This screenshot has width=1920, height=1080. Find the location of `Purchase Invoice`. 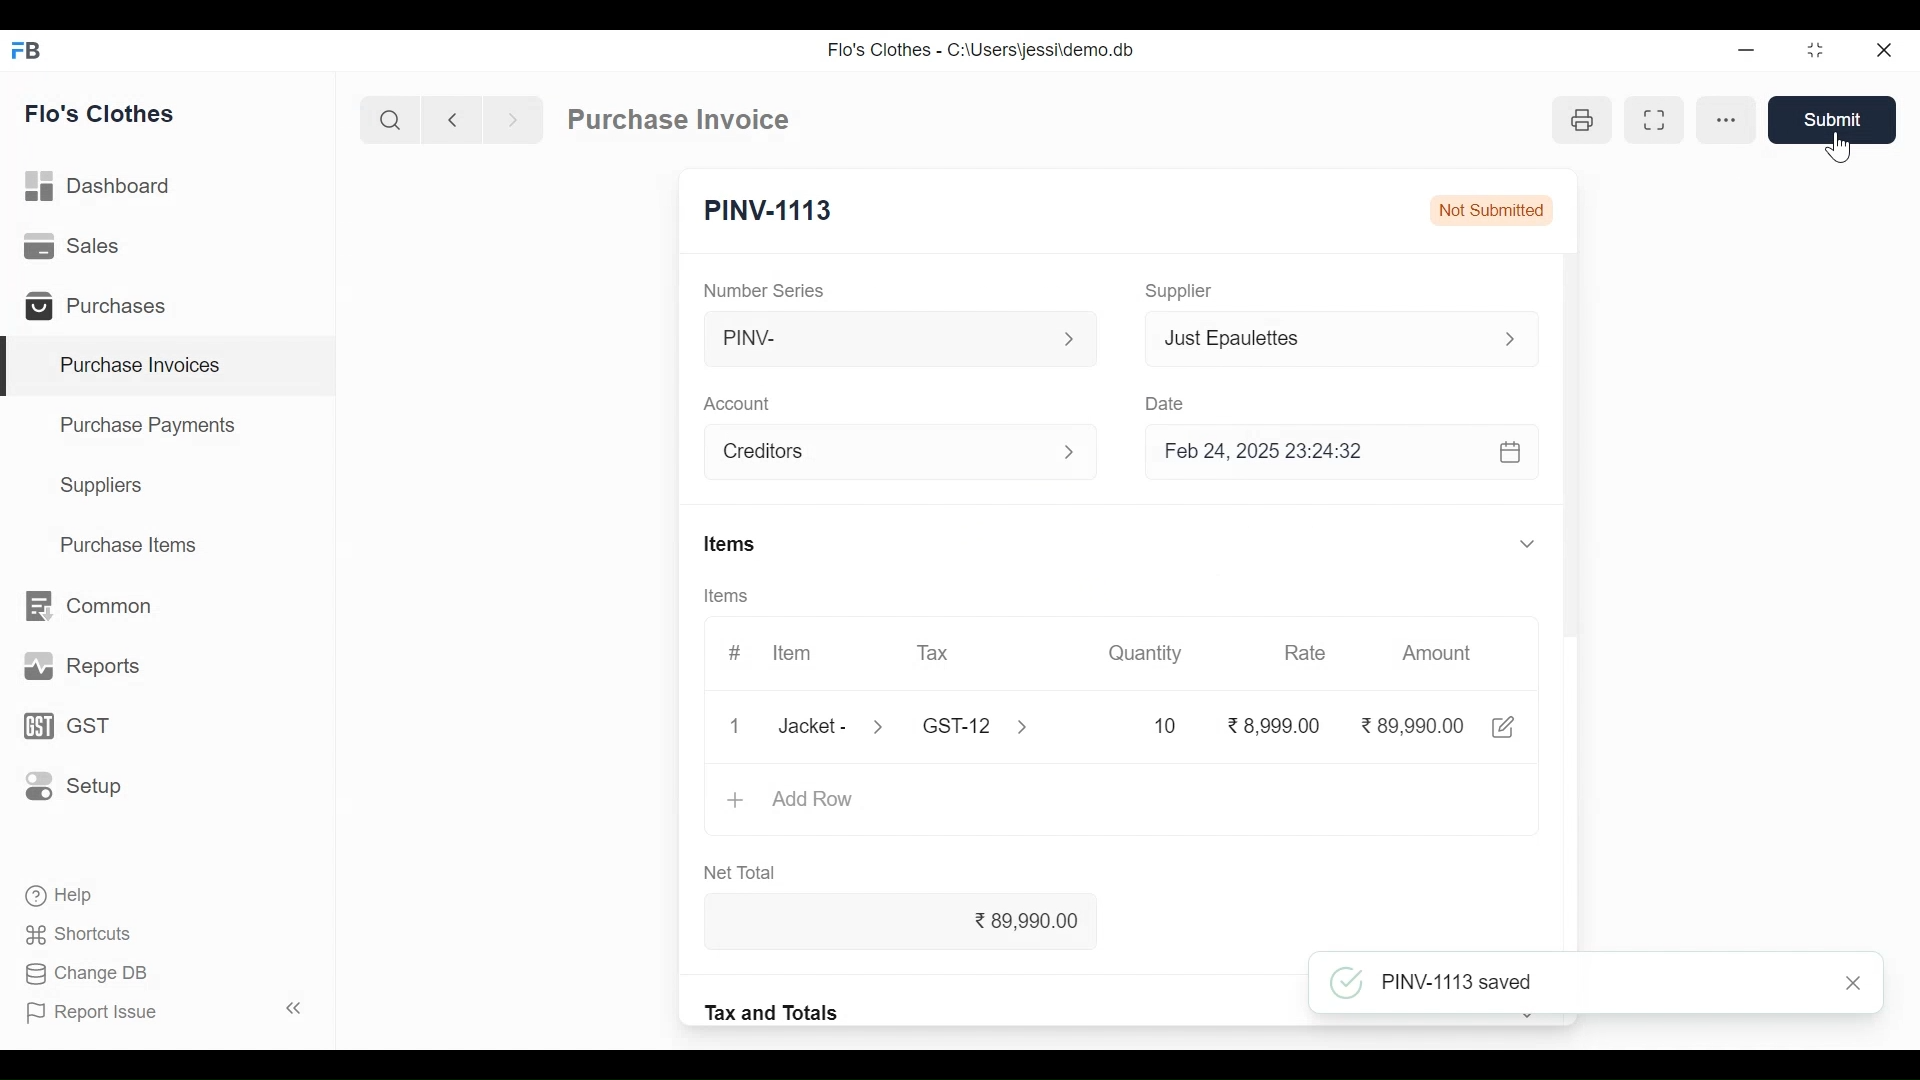

Purchase Invoice is located at coordinates (678, 119).